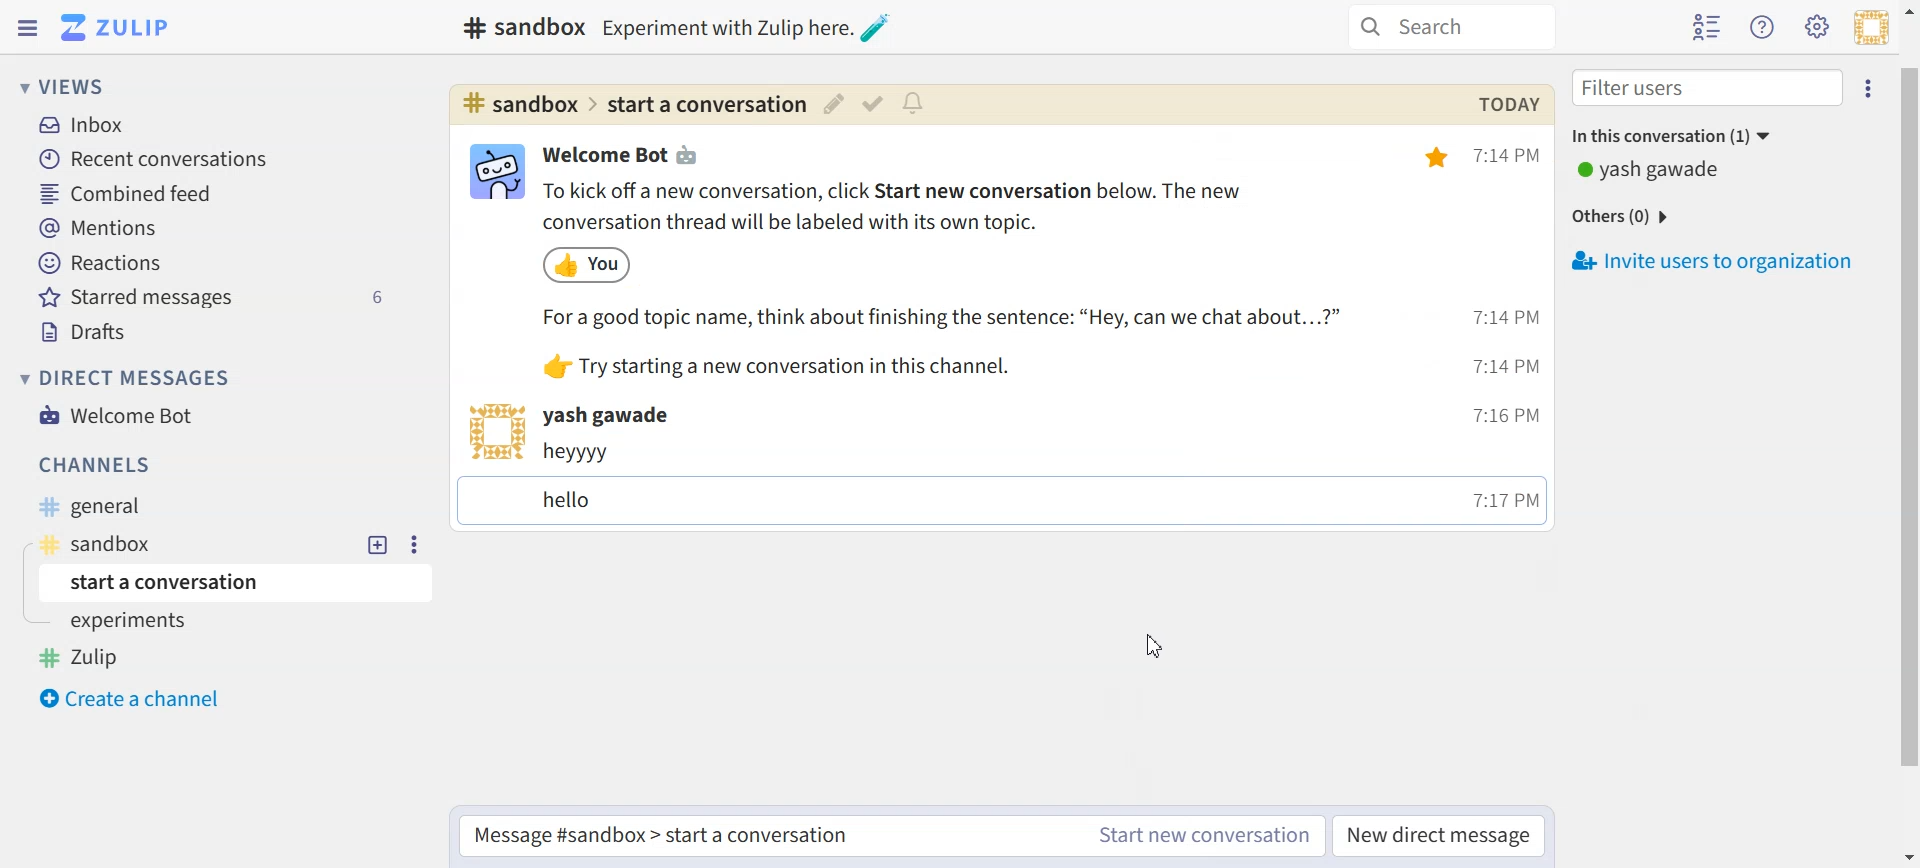 The height and width of the screenshot is (868, 1920). Describe the element at coordinates (131, 195) in the screenshot. I see `Combined feed` at that location.